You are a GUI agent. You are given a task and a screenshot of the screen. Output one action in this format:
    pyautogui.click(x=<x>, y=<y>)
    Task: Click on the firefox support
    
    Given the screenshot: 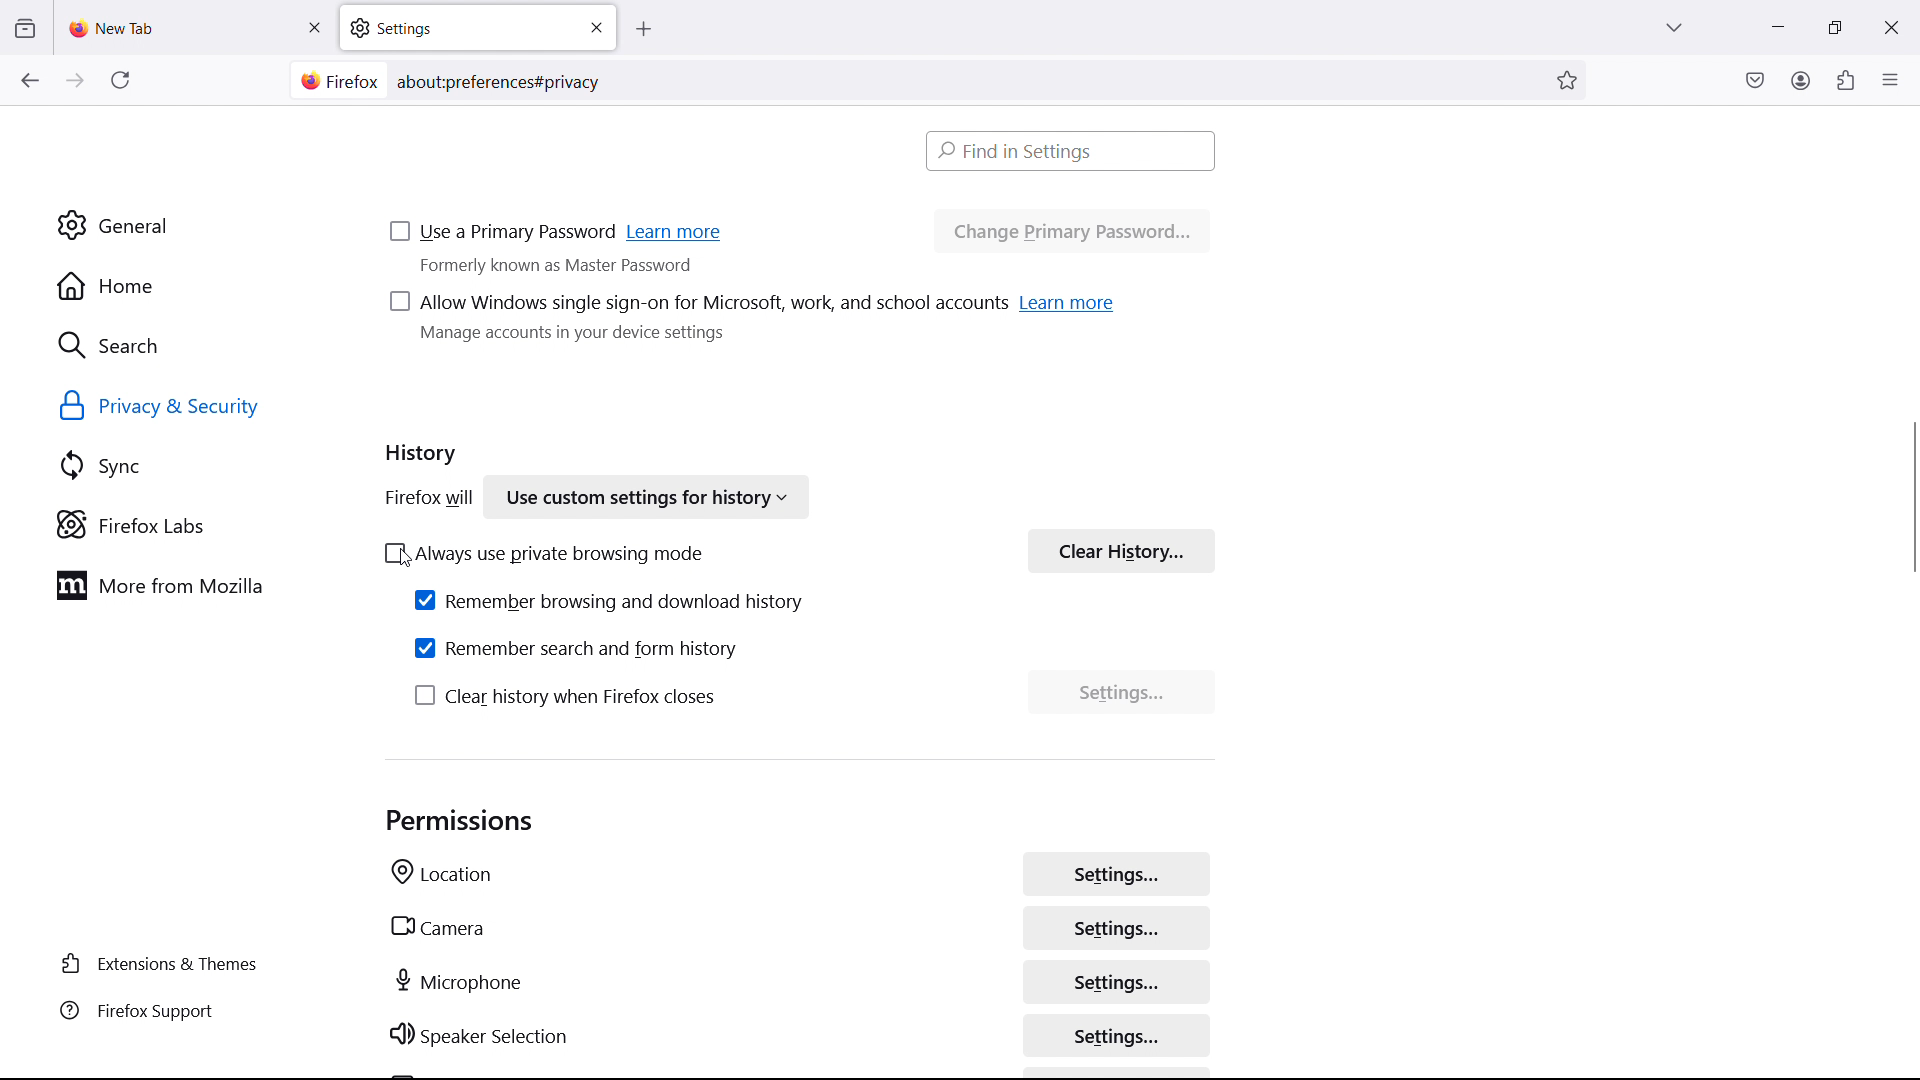 What is the action you would take?
    pyautogui.click(x=164, y=1012)
    